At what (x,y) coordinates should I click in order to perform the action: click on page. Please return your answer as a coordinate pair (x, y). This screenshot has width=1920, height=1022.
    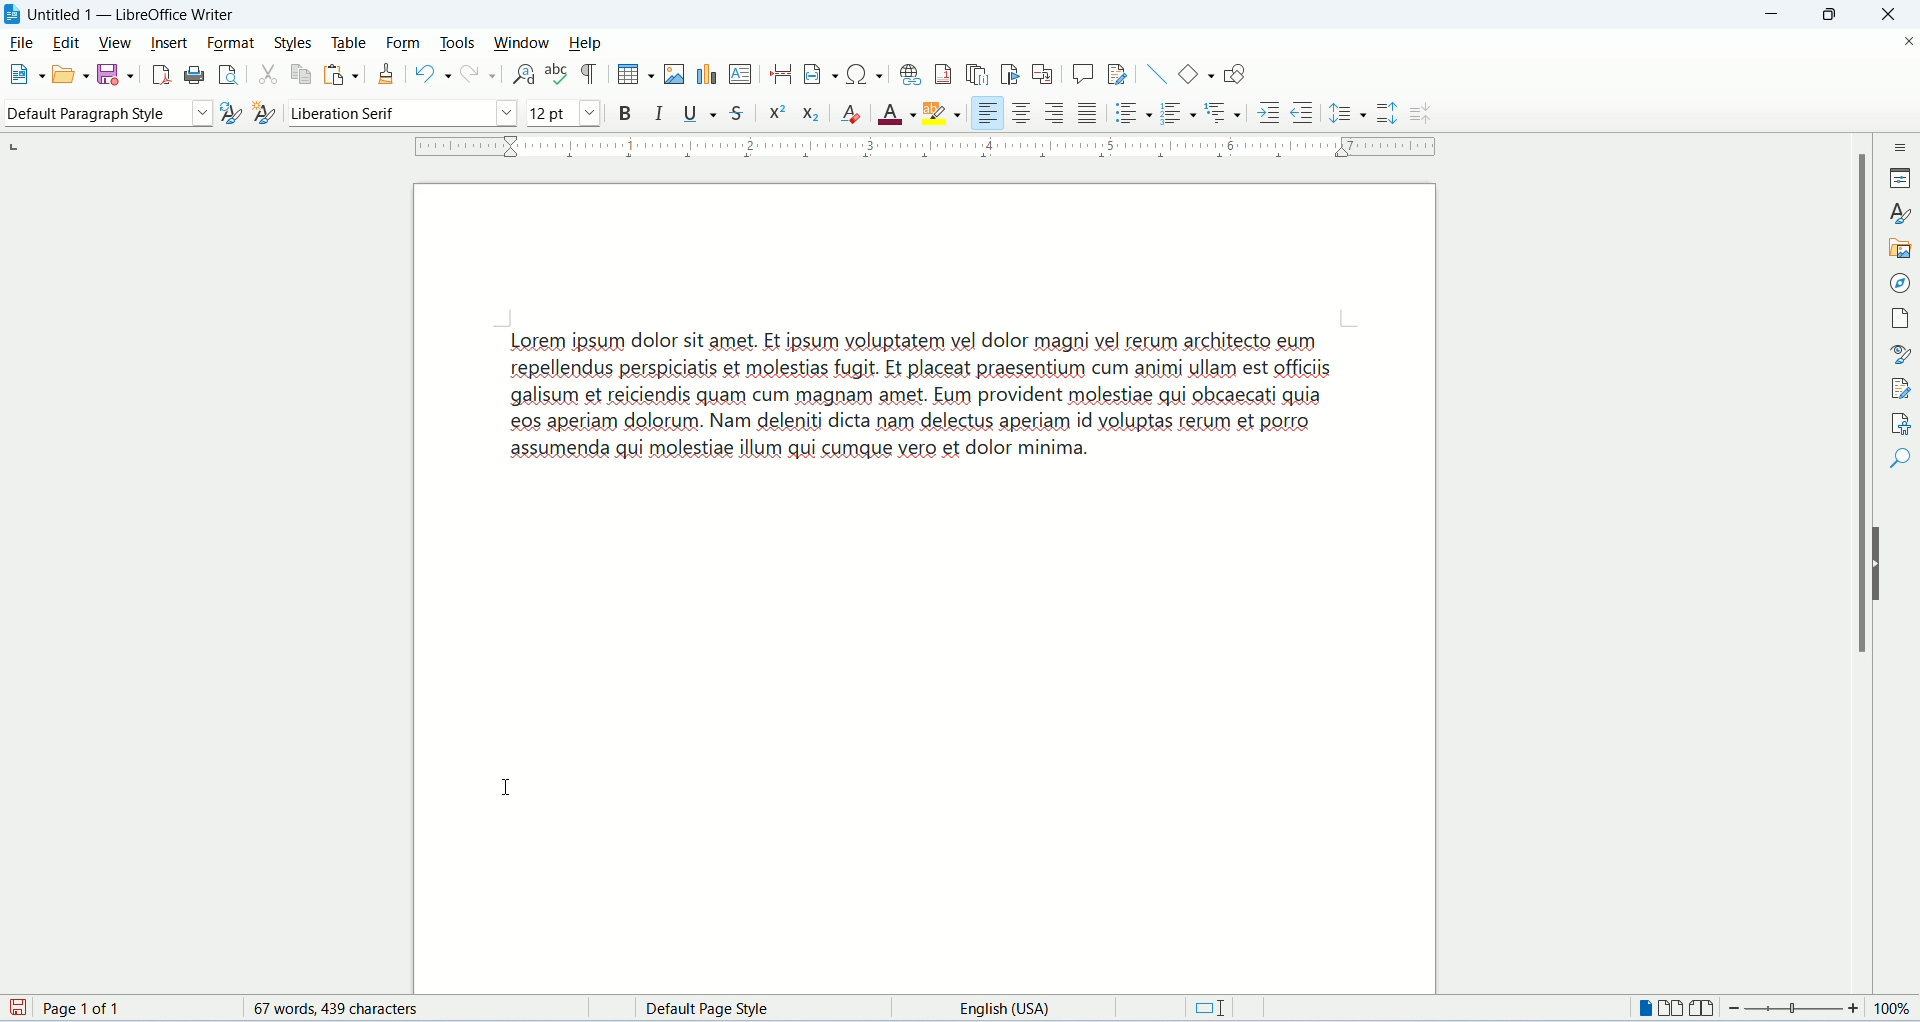
    Looking at the image, I should click on (64, 1009).